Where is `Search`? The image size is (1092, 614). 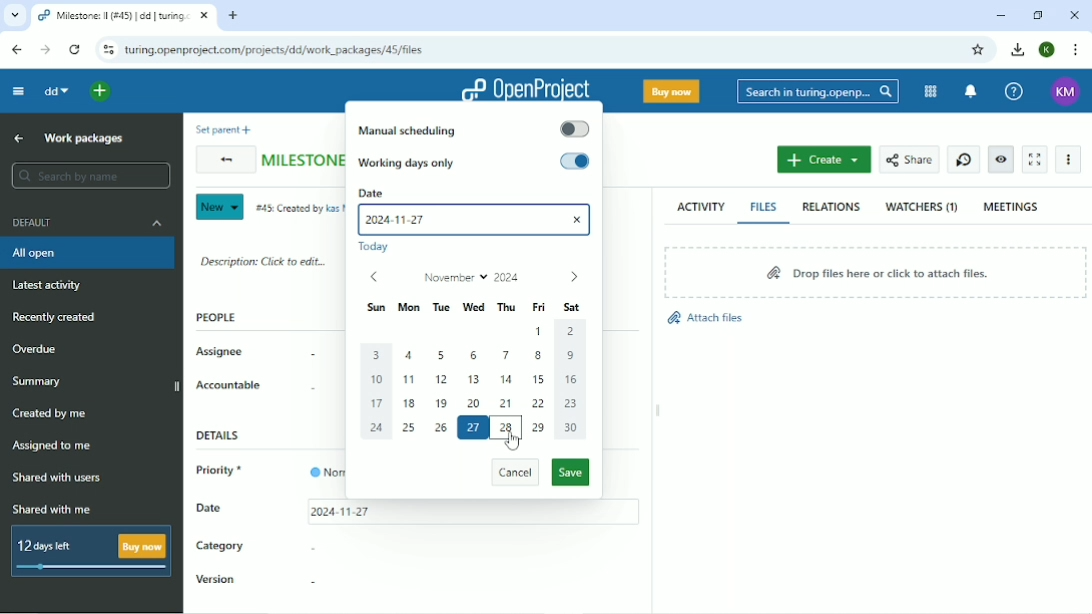
Search is located at coordinates (817, 92).